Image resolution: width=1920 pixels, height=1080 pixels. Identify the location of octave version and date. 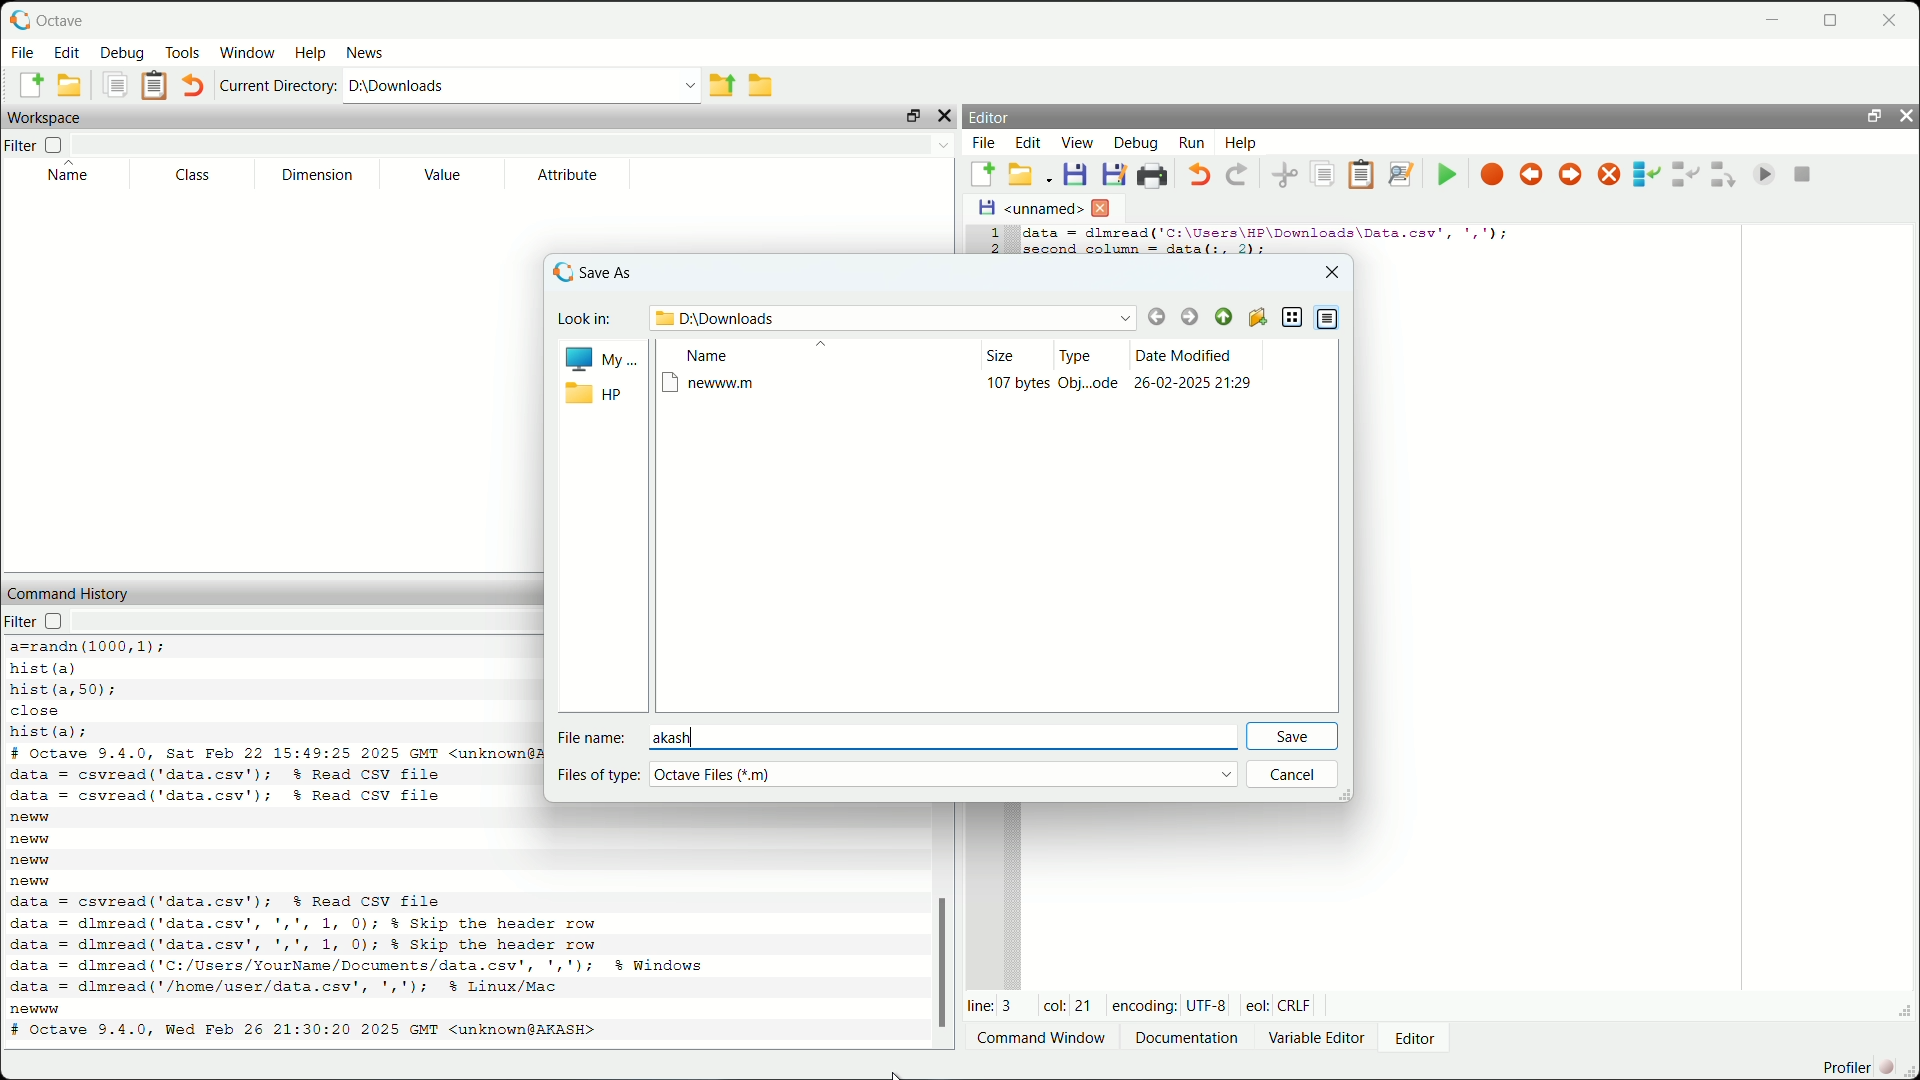
(353, 1033).